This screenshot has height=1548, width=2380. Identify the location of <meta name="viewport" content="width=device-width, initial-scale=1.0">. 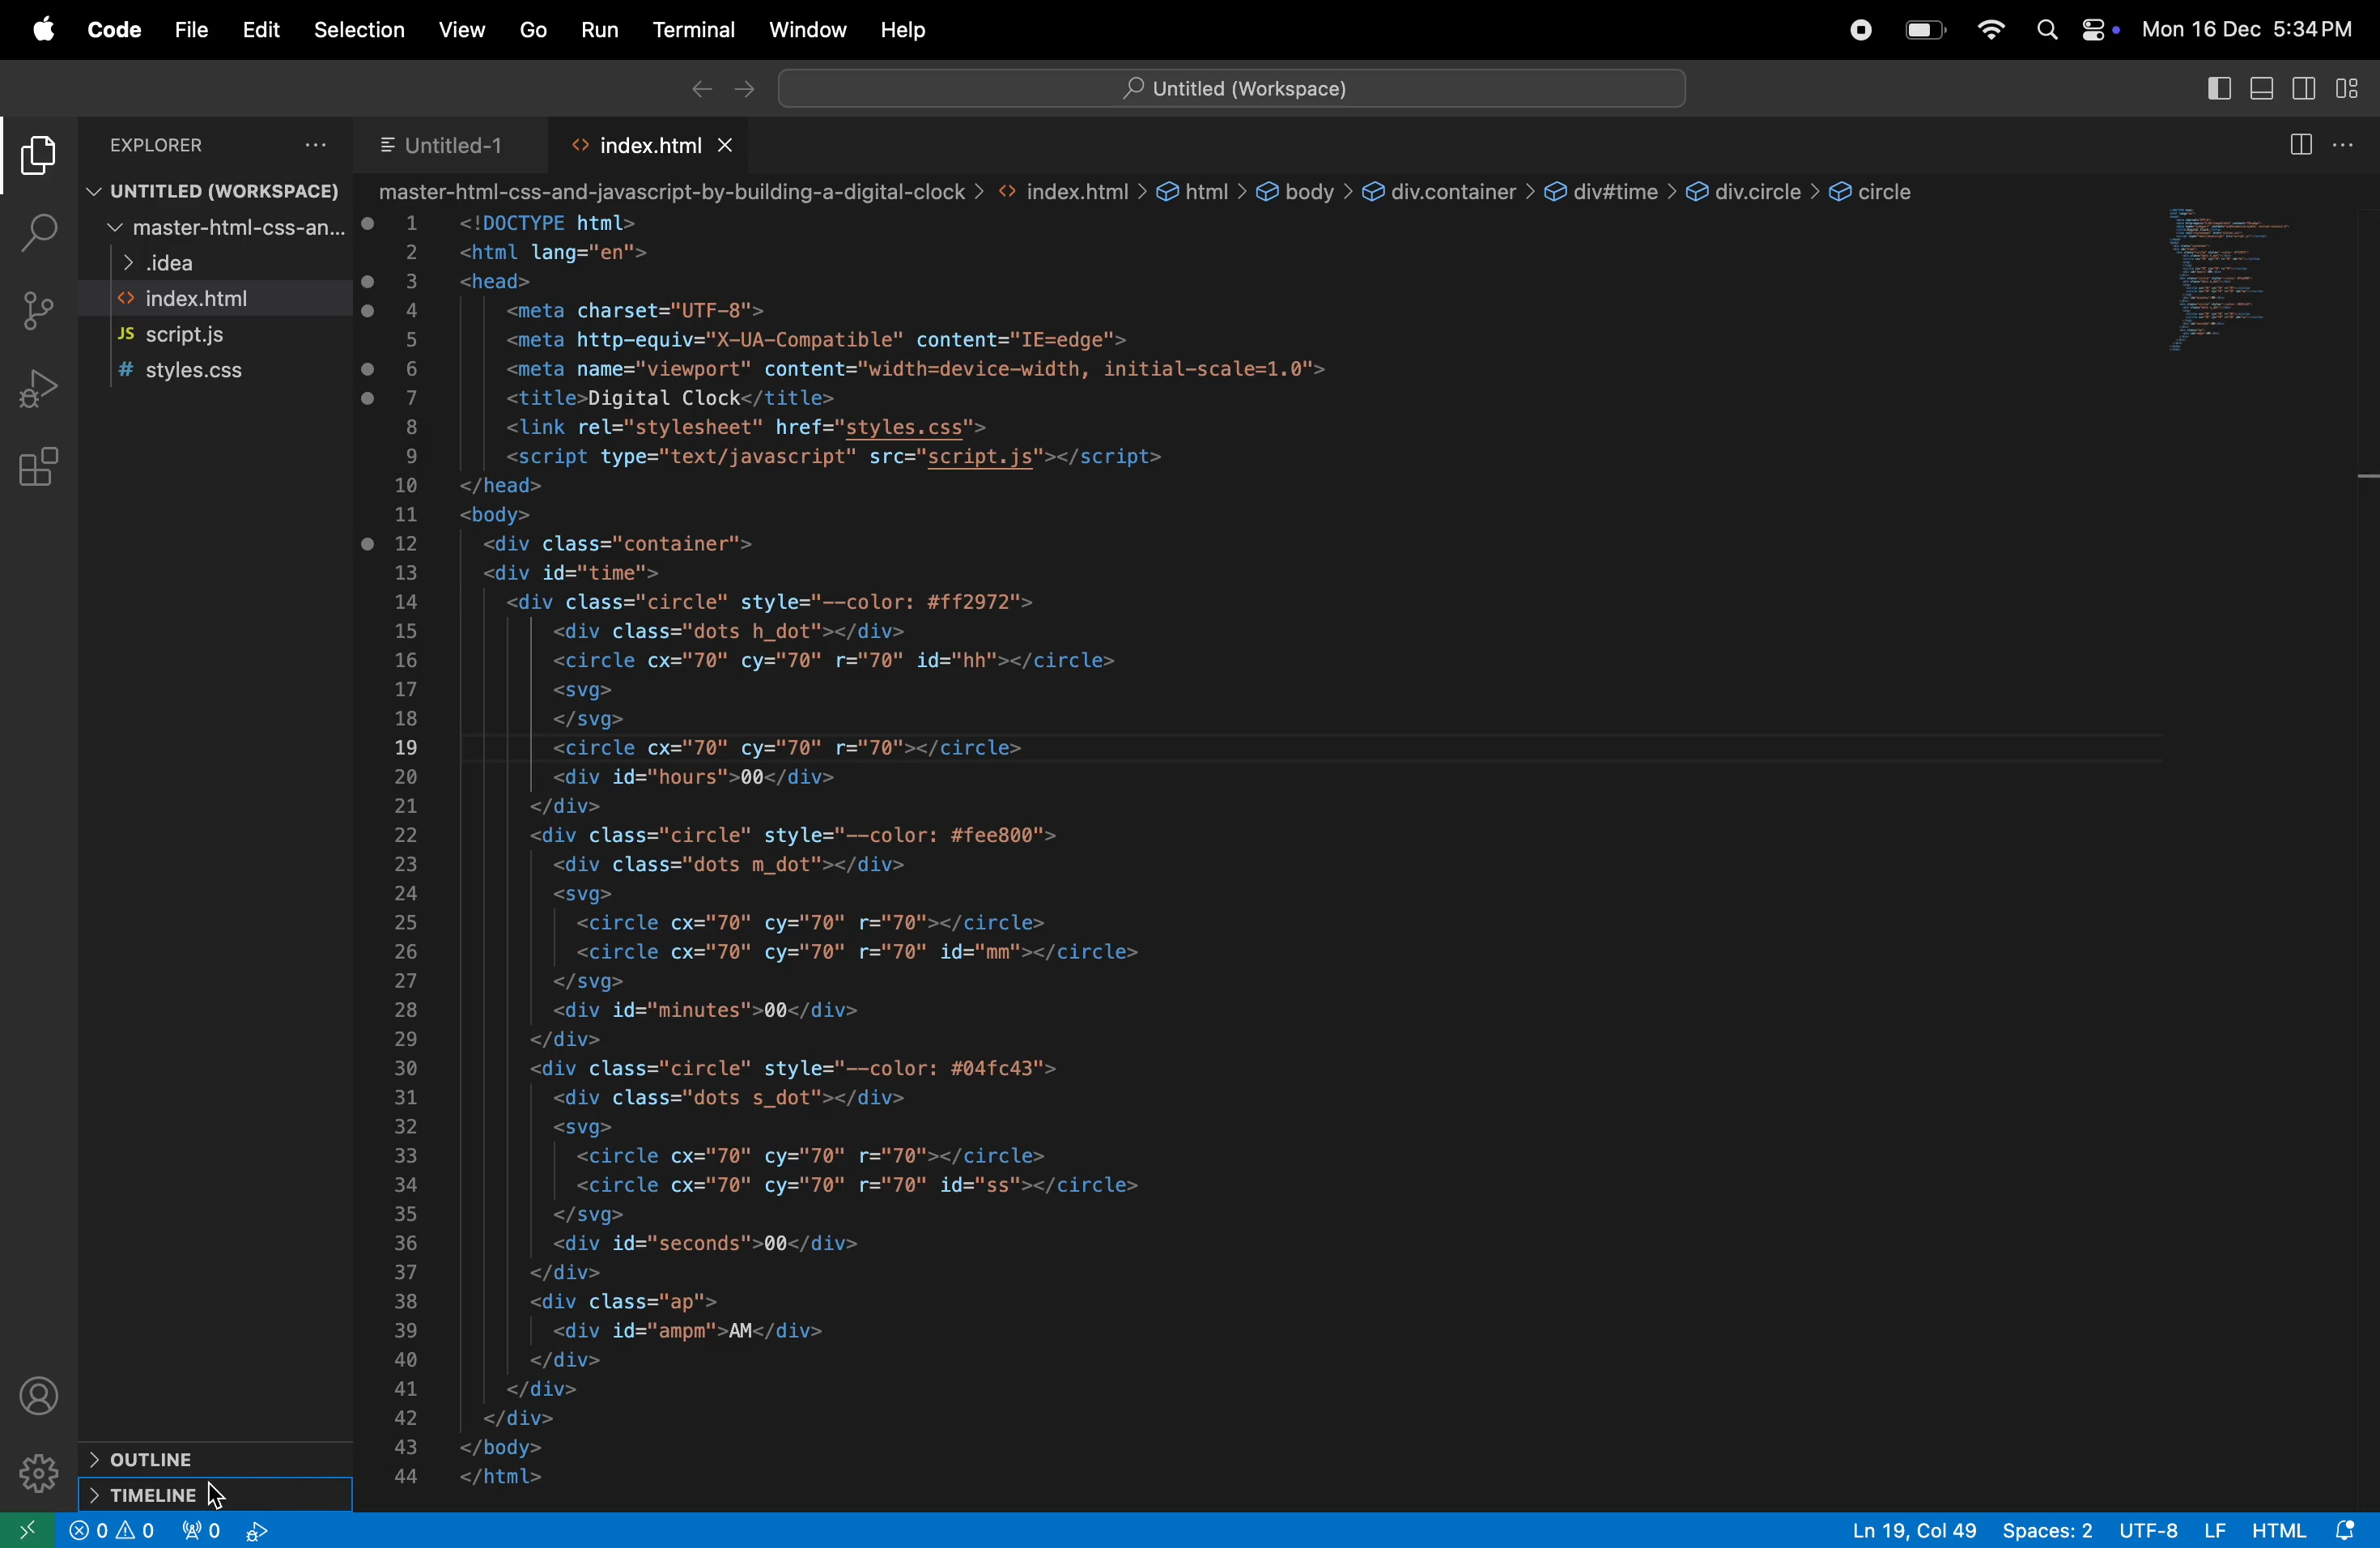
(912, 368).